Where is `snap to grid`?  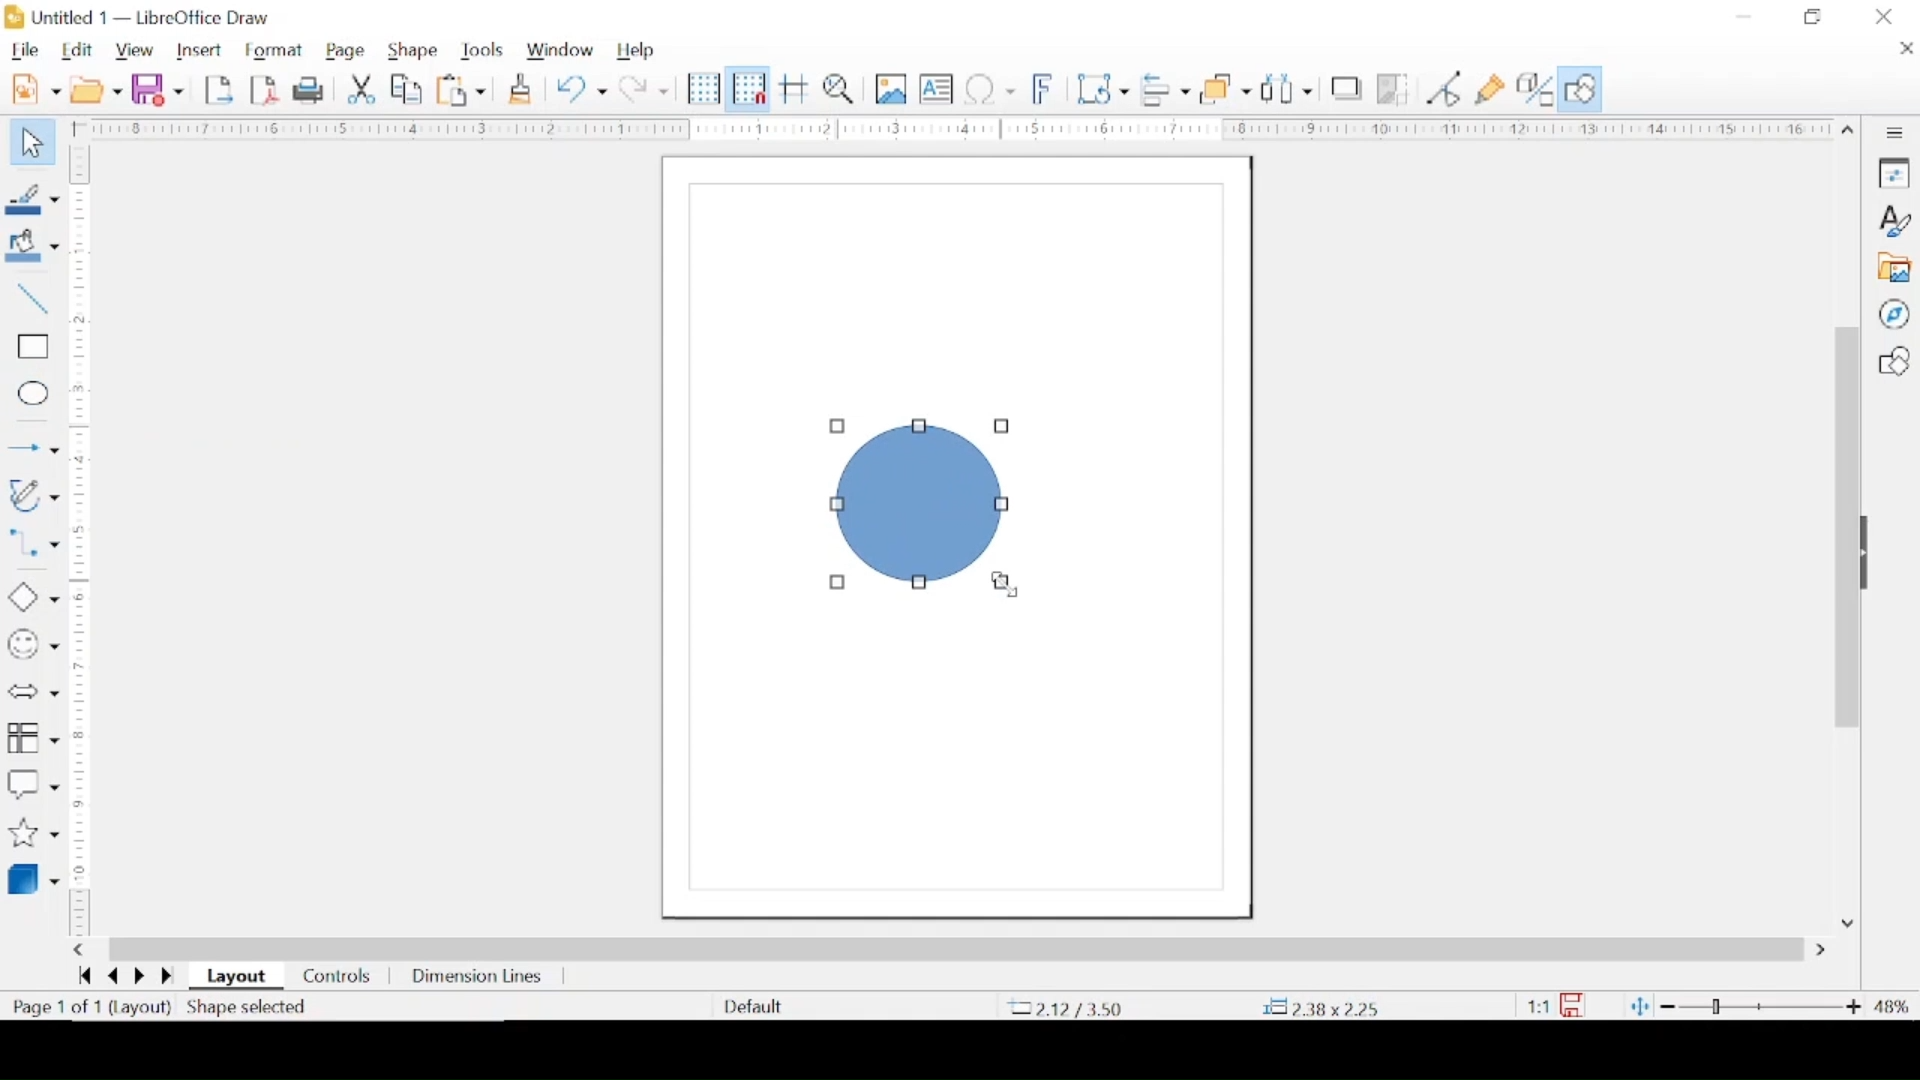
snap to grid is located at coordinates (747, 88).